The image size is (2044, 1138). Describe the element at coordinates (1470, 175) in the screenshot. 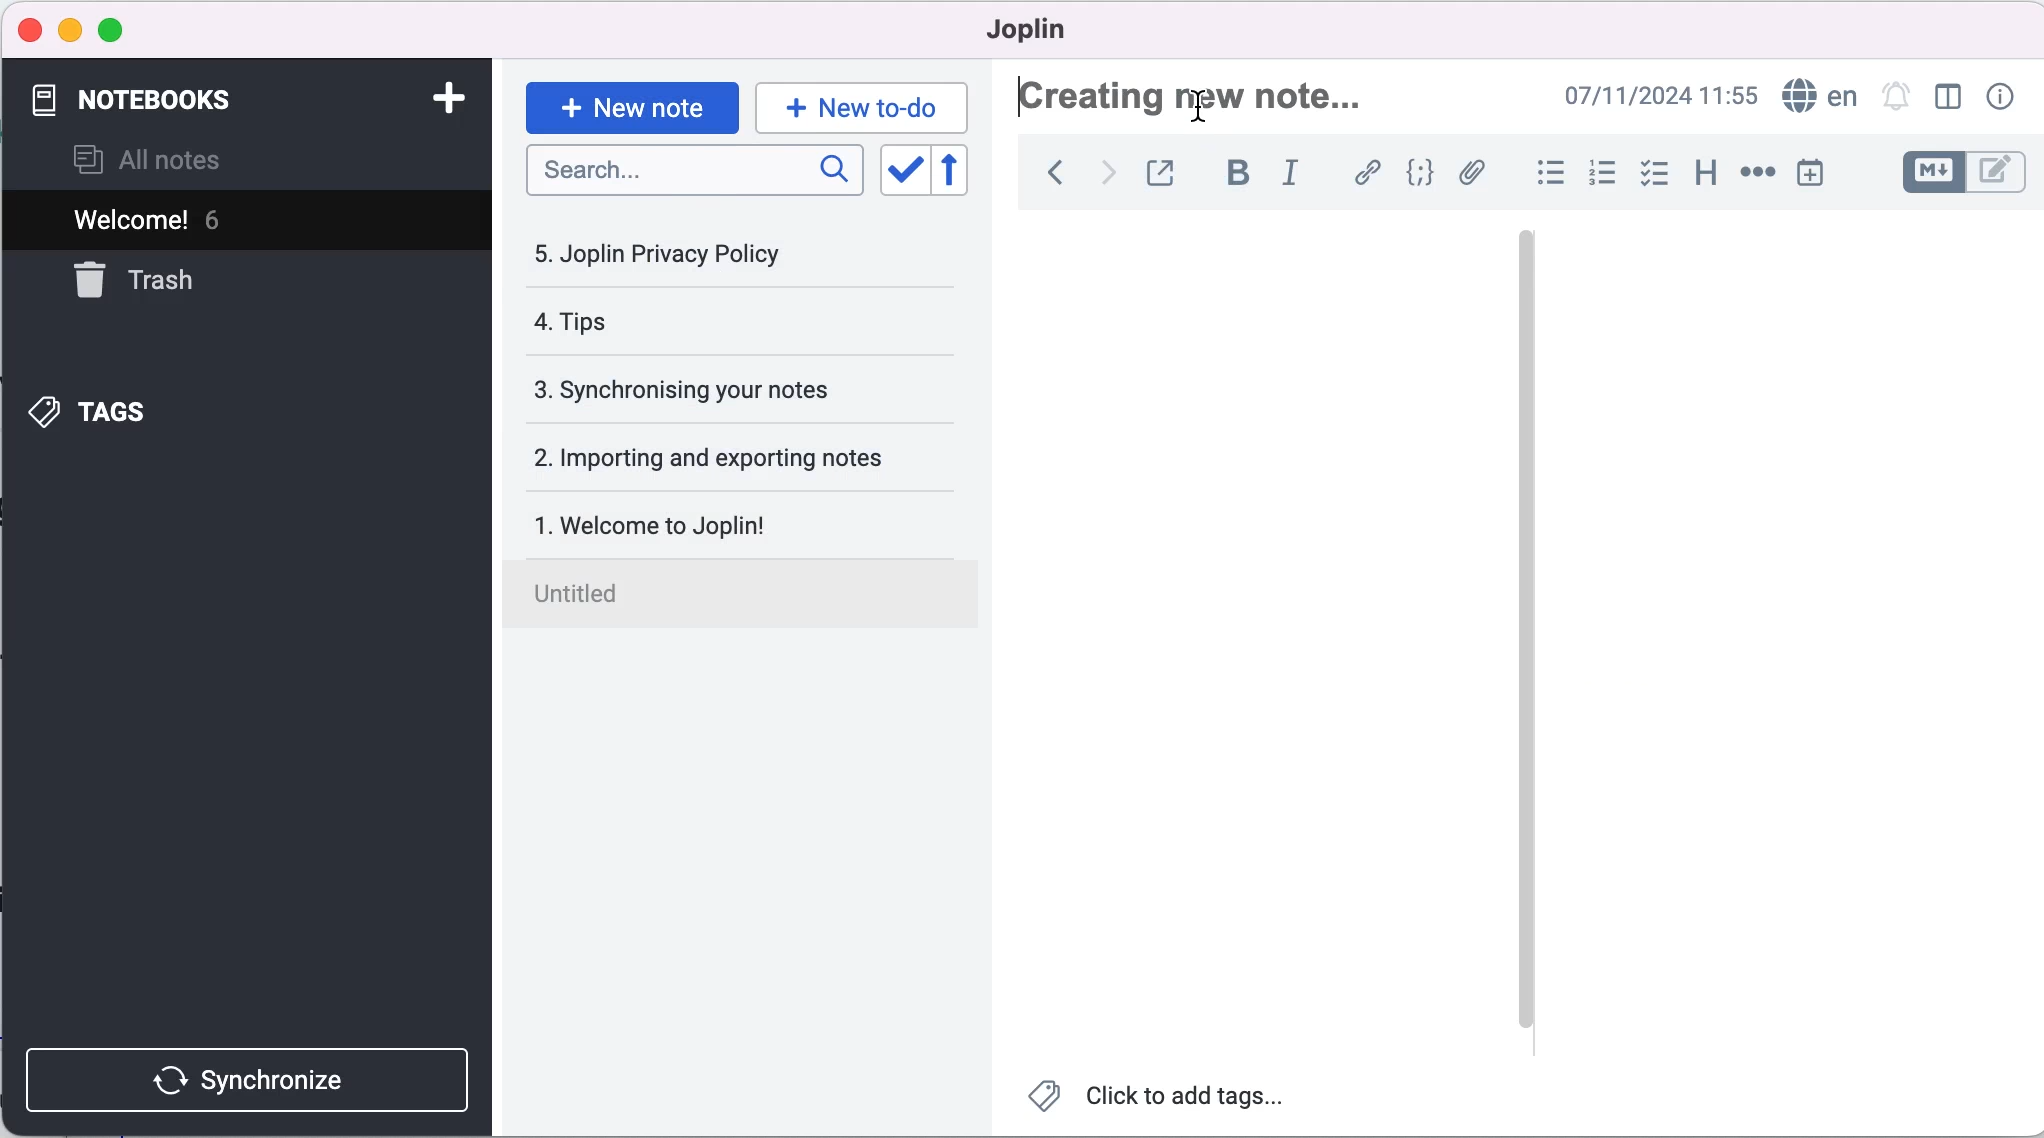

I see `attach file` at that location.